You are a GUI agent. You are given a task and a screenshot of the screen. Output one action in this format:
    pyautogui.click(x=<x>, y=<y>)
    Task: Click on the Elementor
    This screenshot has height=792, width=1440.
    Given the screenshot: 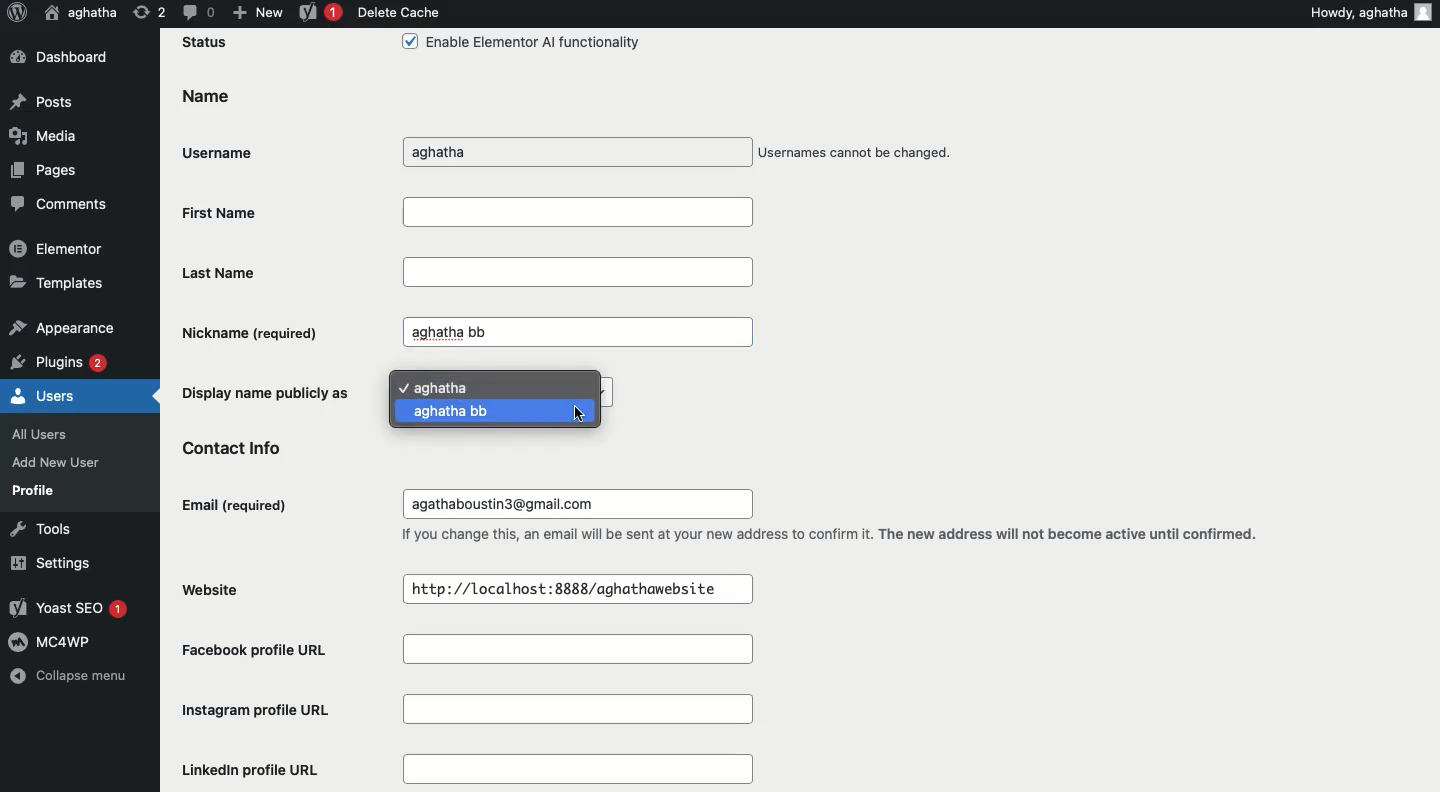 What is the action you would take?
    pyautogui.click(x=58, y=247)
    